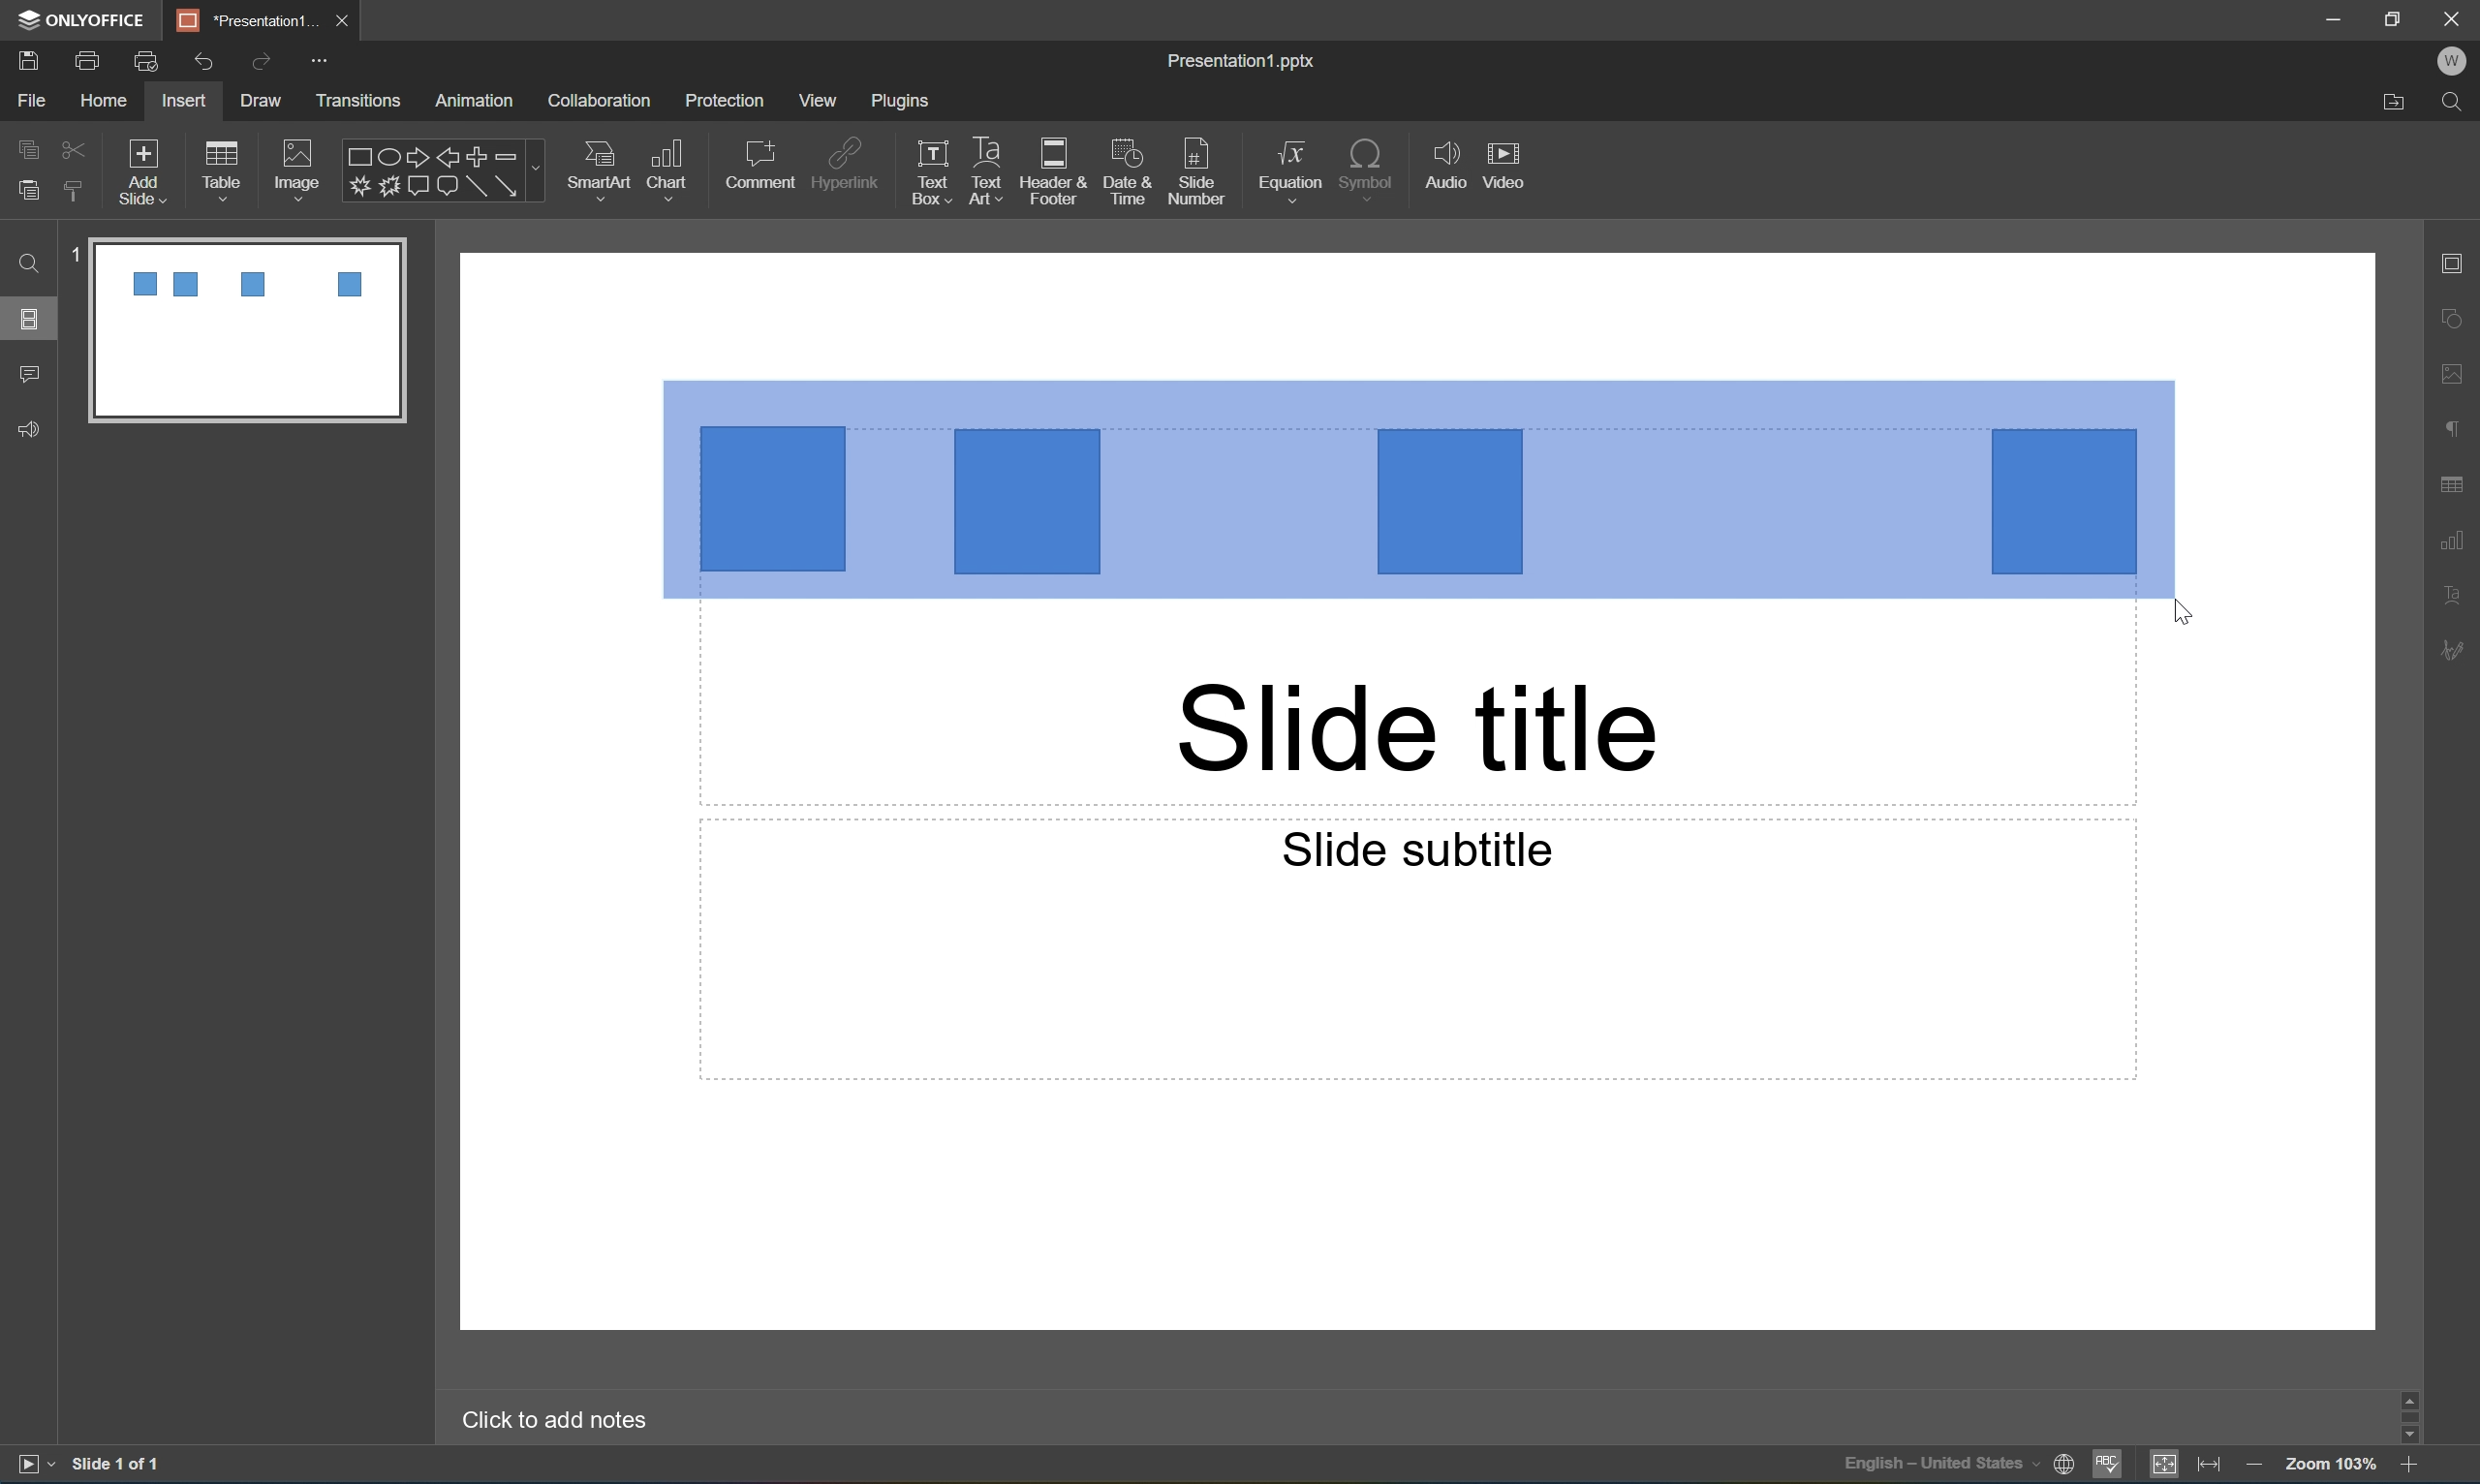  Describe the element at coordinates (482, 100) in the screenshot. I see `animation` at that location.